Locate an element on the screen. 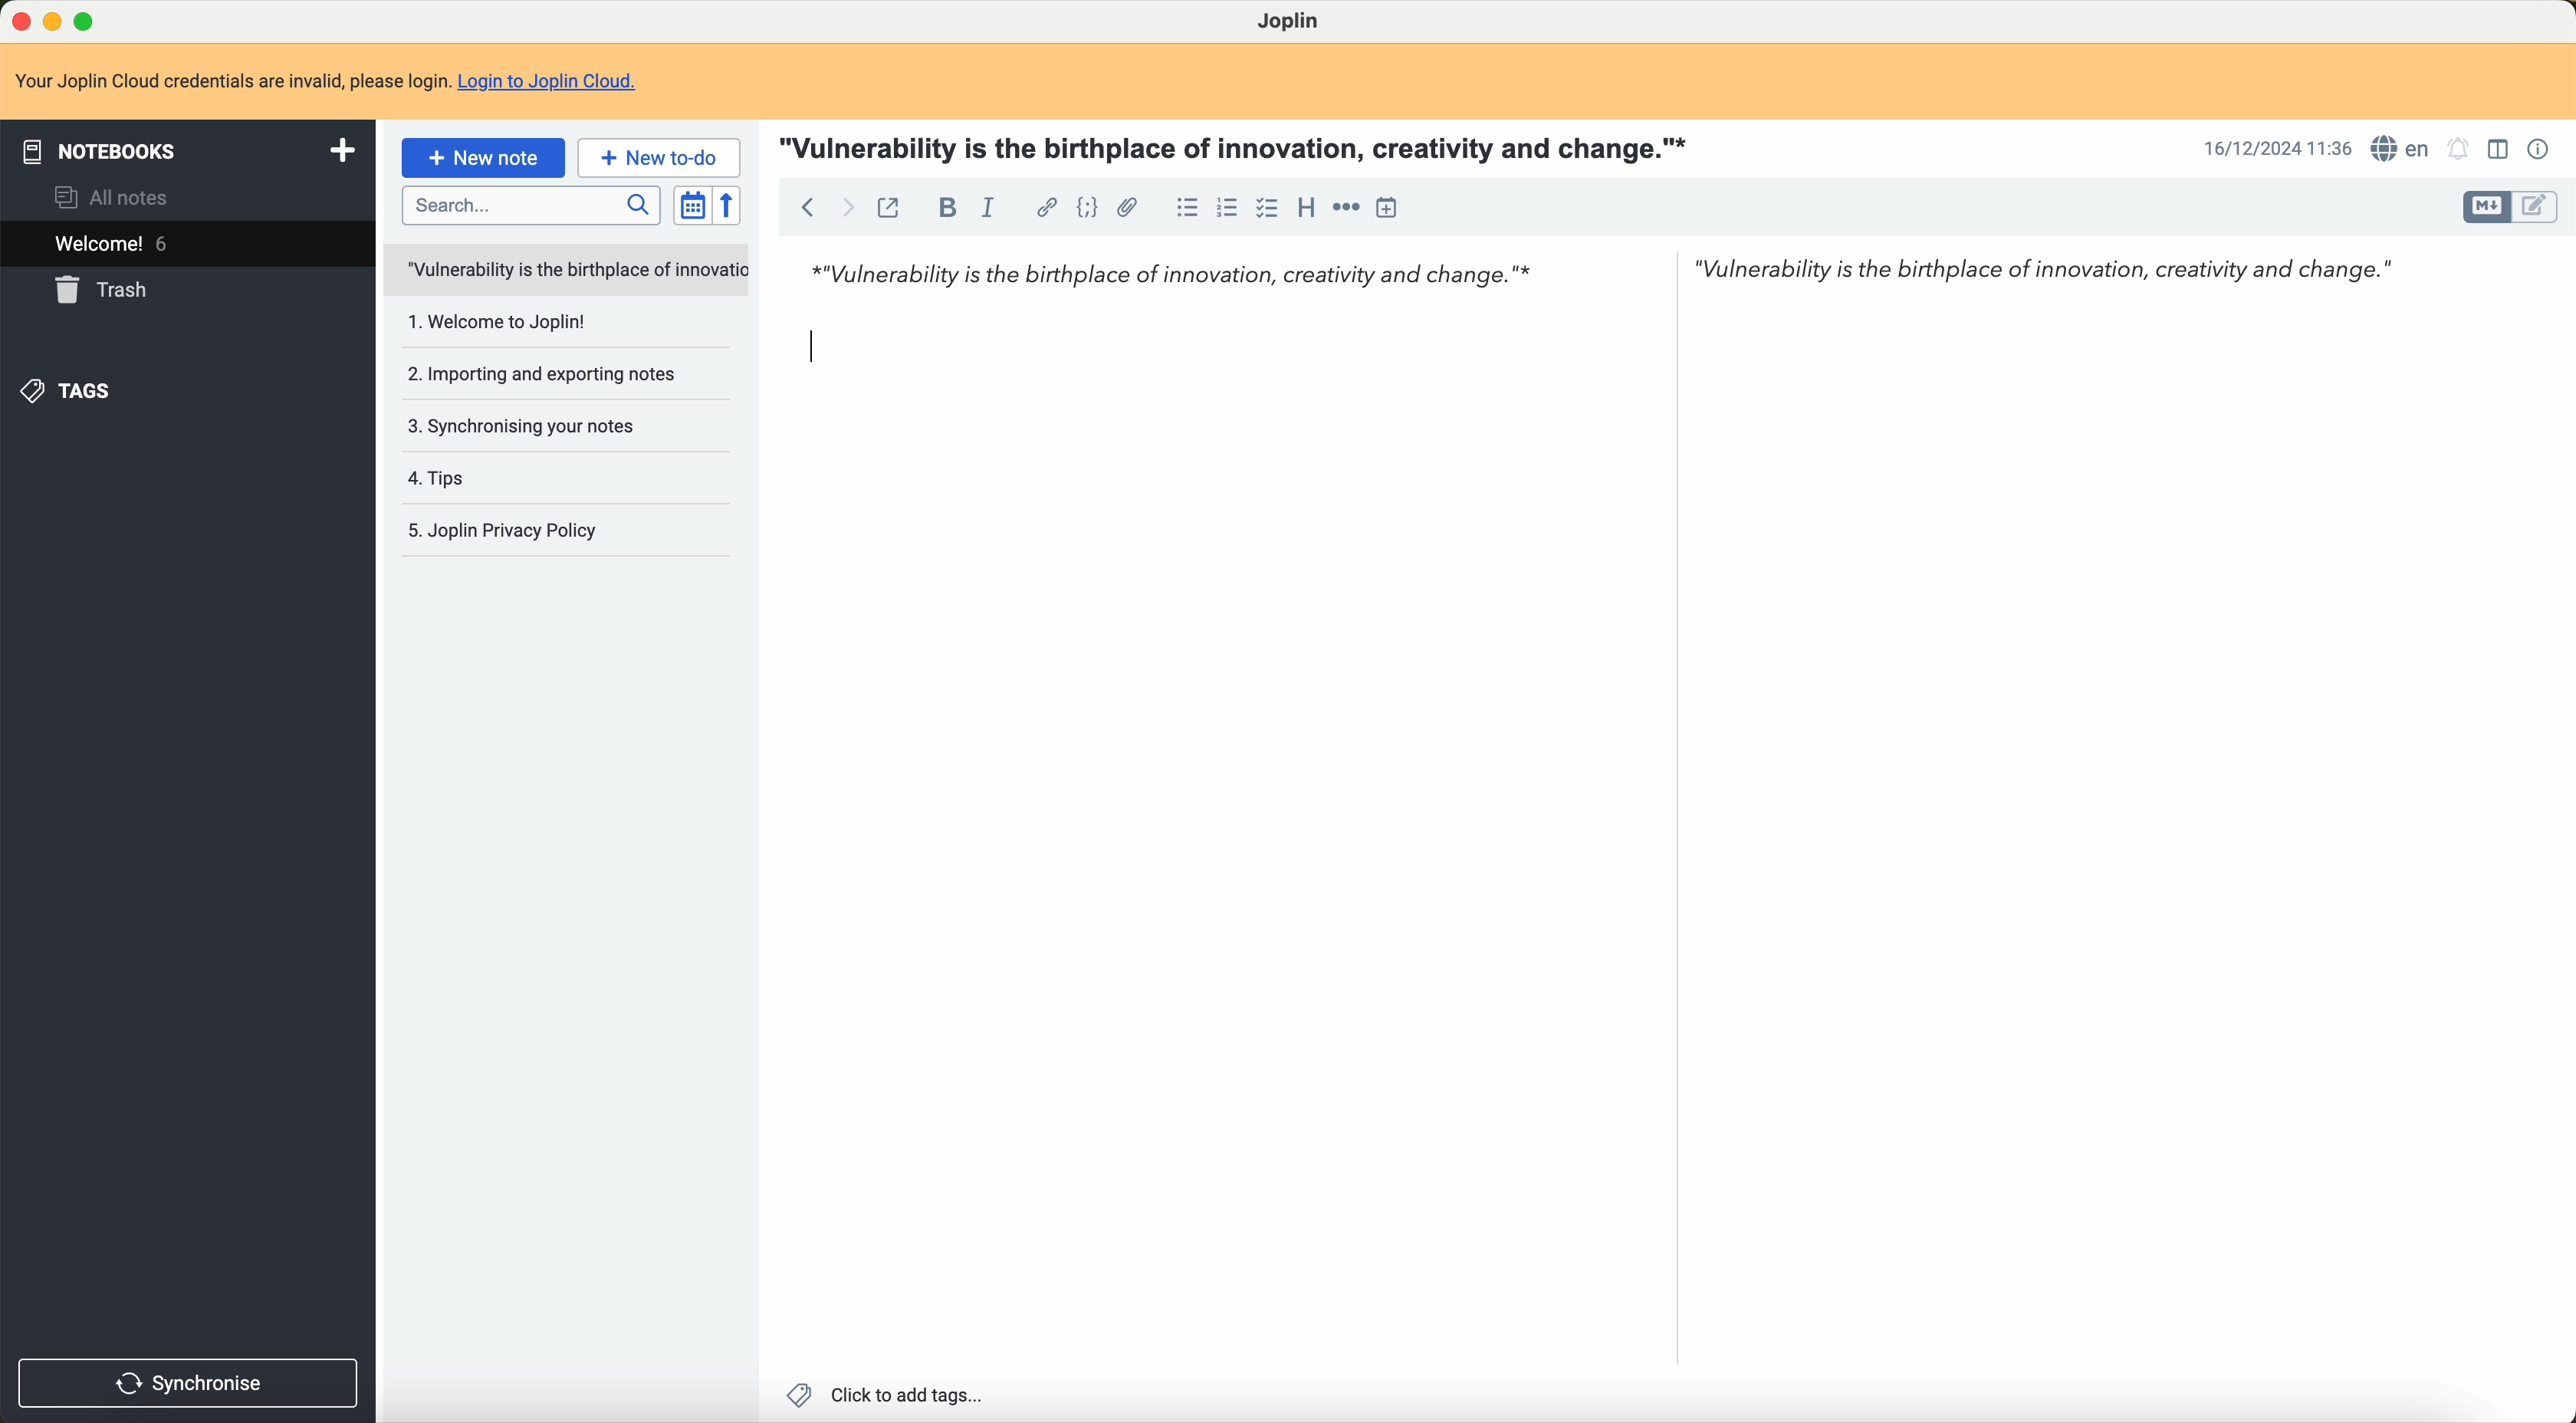  trash is located at coordinates (106, 291).